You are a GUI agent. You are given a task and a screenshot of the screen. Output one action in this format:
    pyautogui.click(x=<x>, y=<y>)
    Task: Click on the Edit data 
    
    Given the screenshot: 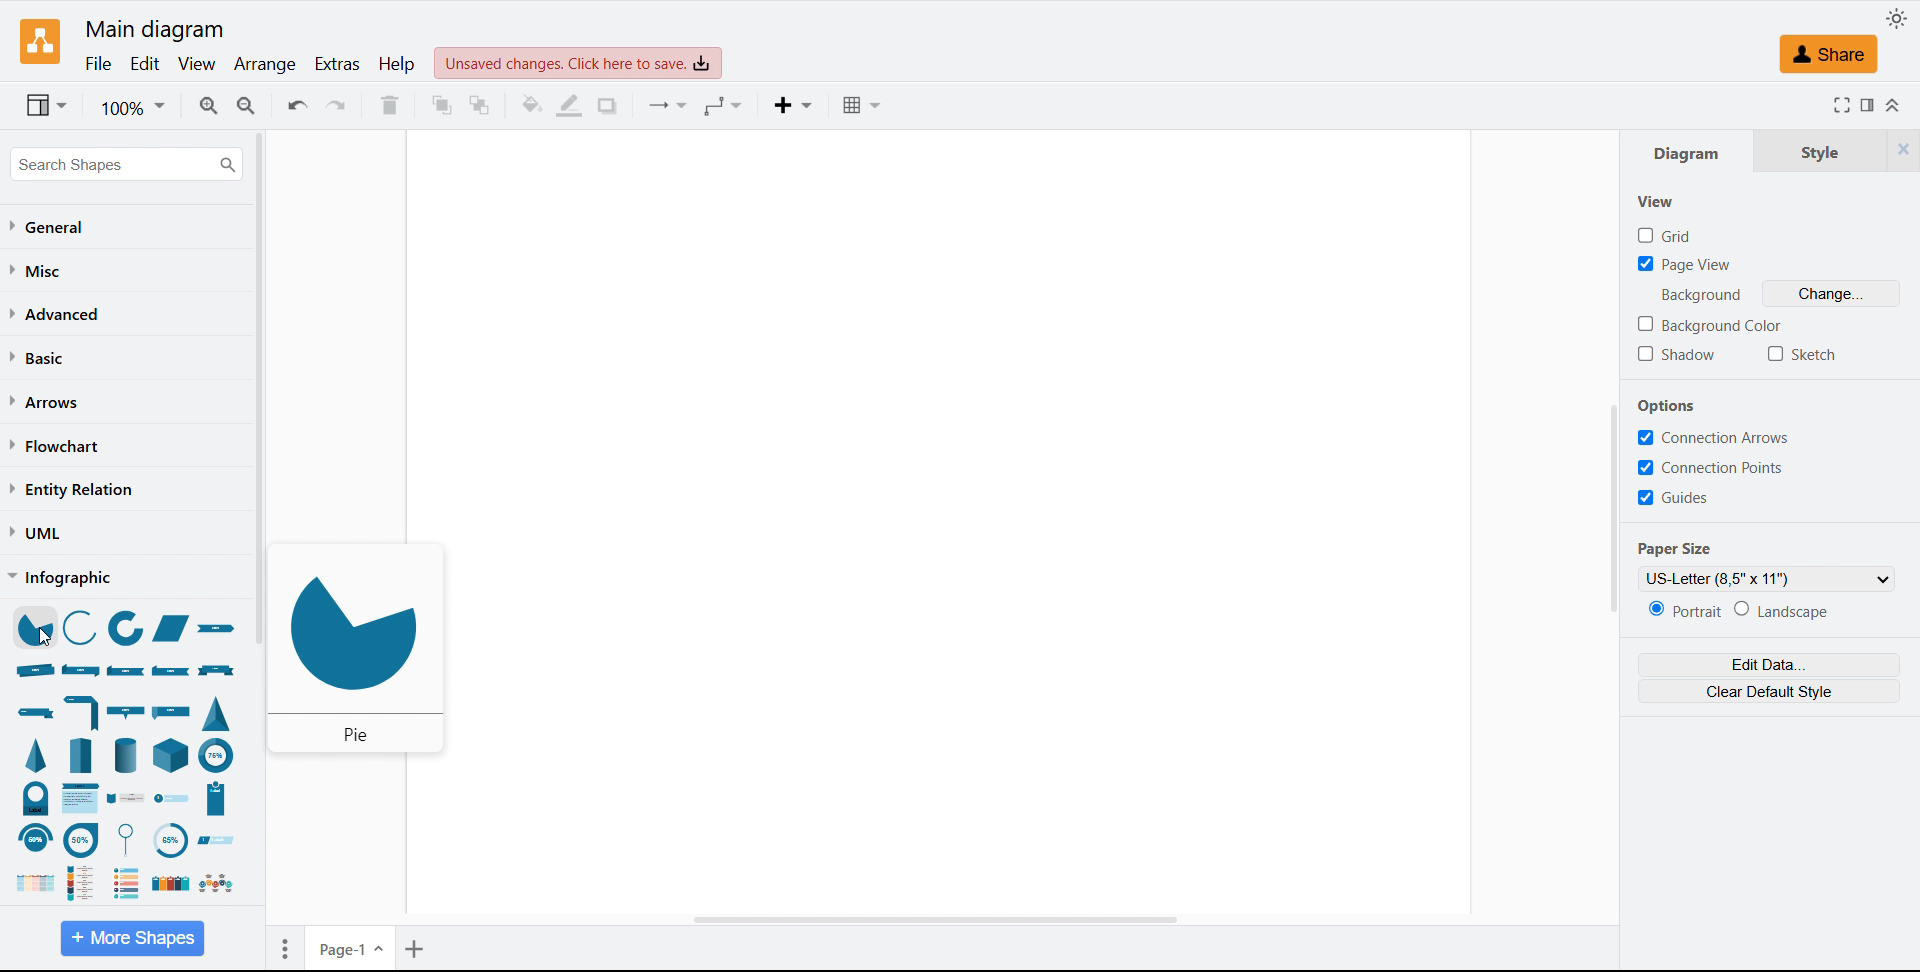 What is the action you would take?
    pyautogui.click(x=1770, y=664)
    